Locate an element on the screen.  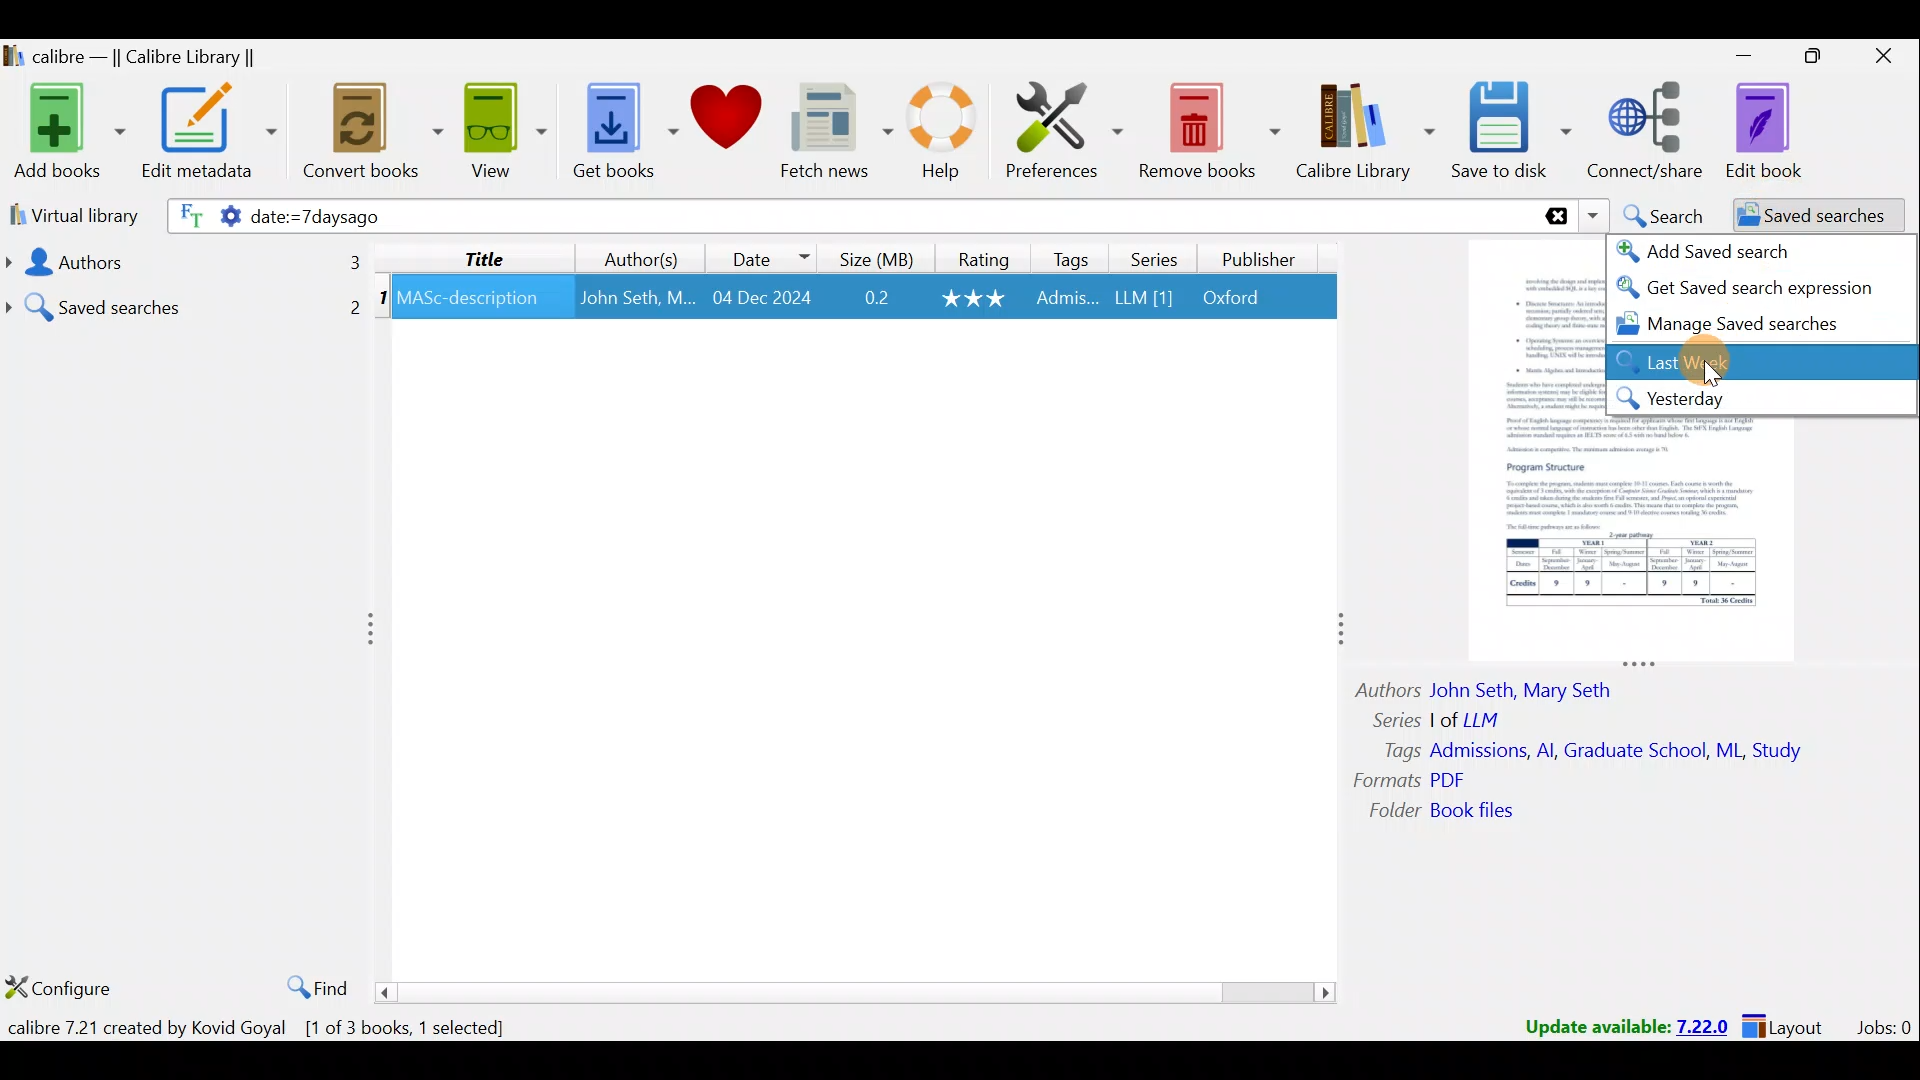
Search is located at coordinates (1661, 213).